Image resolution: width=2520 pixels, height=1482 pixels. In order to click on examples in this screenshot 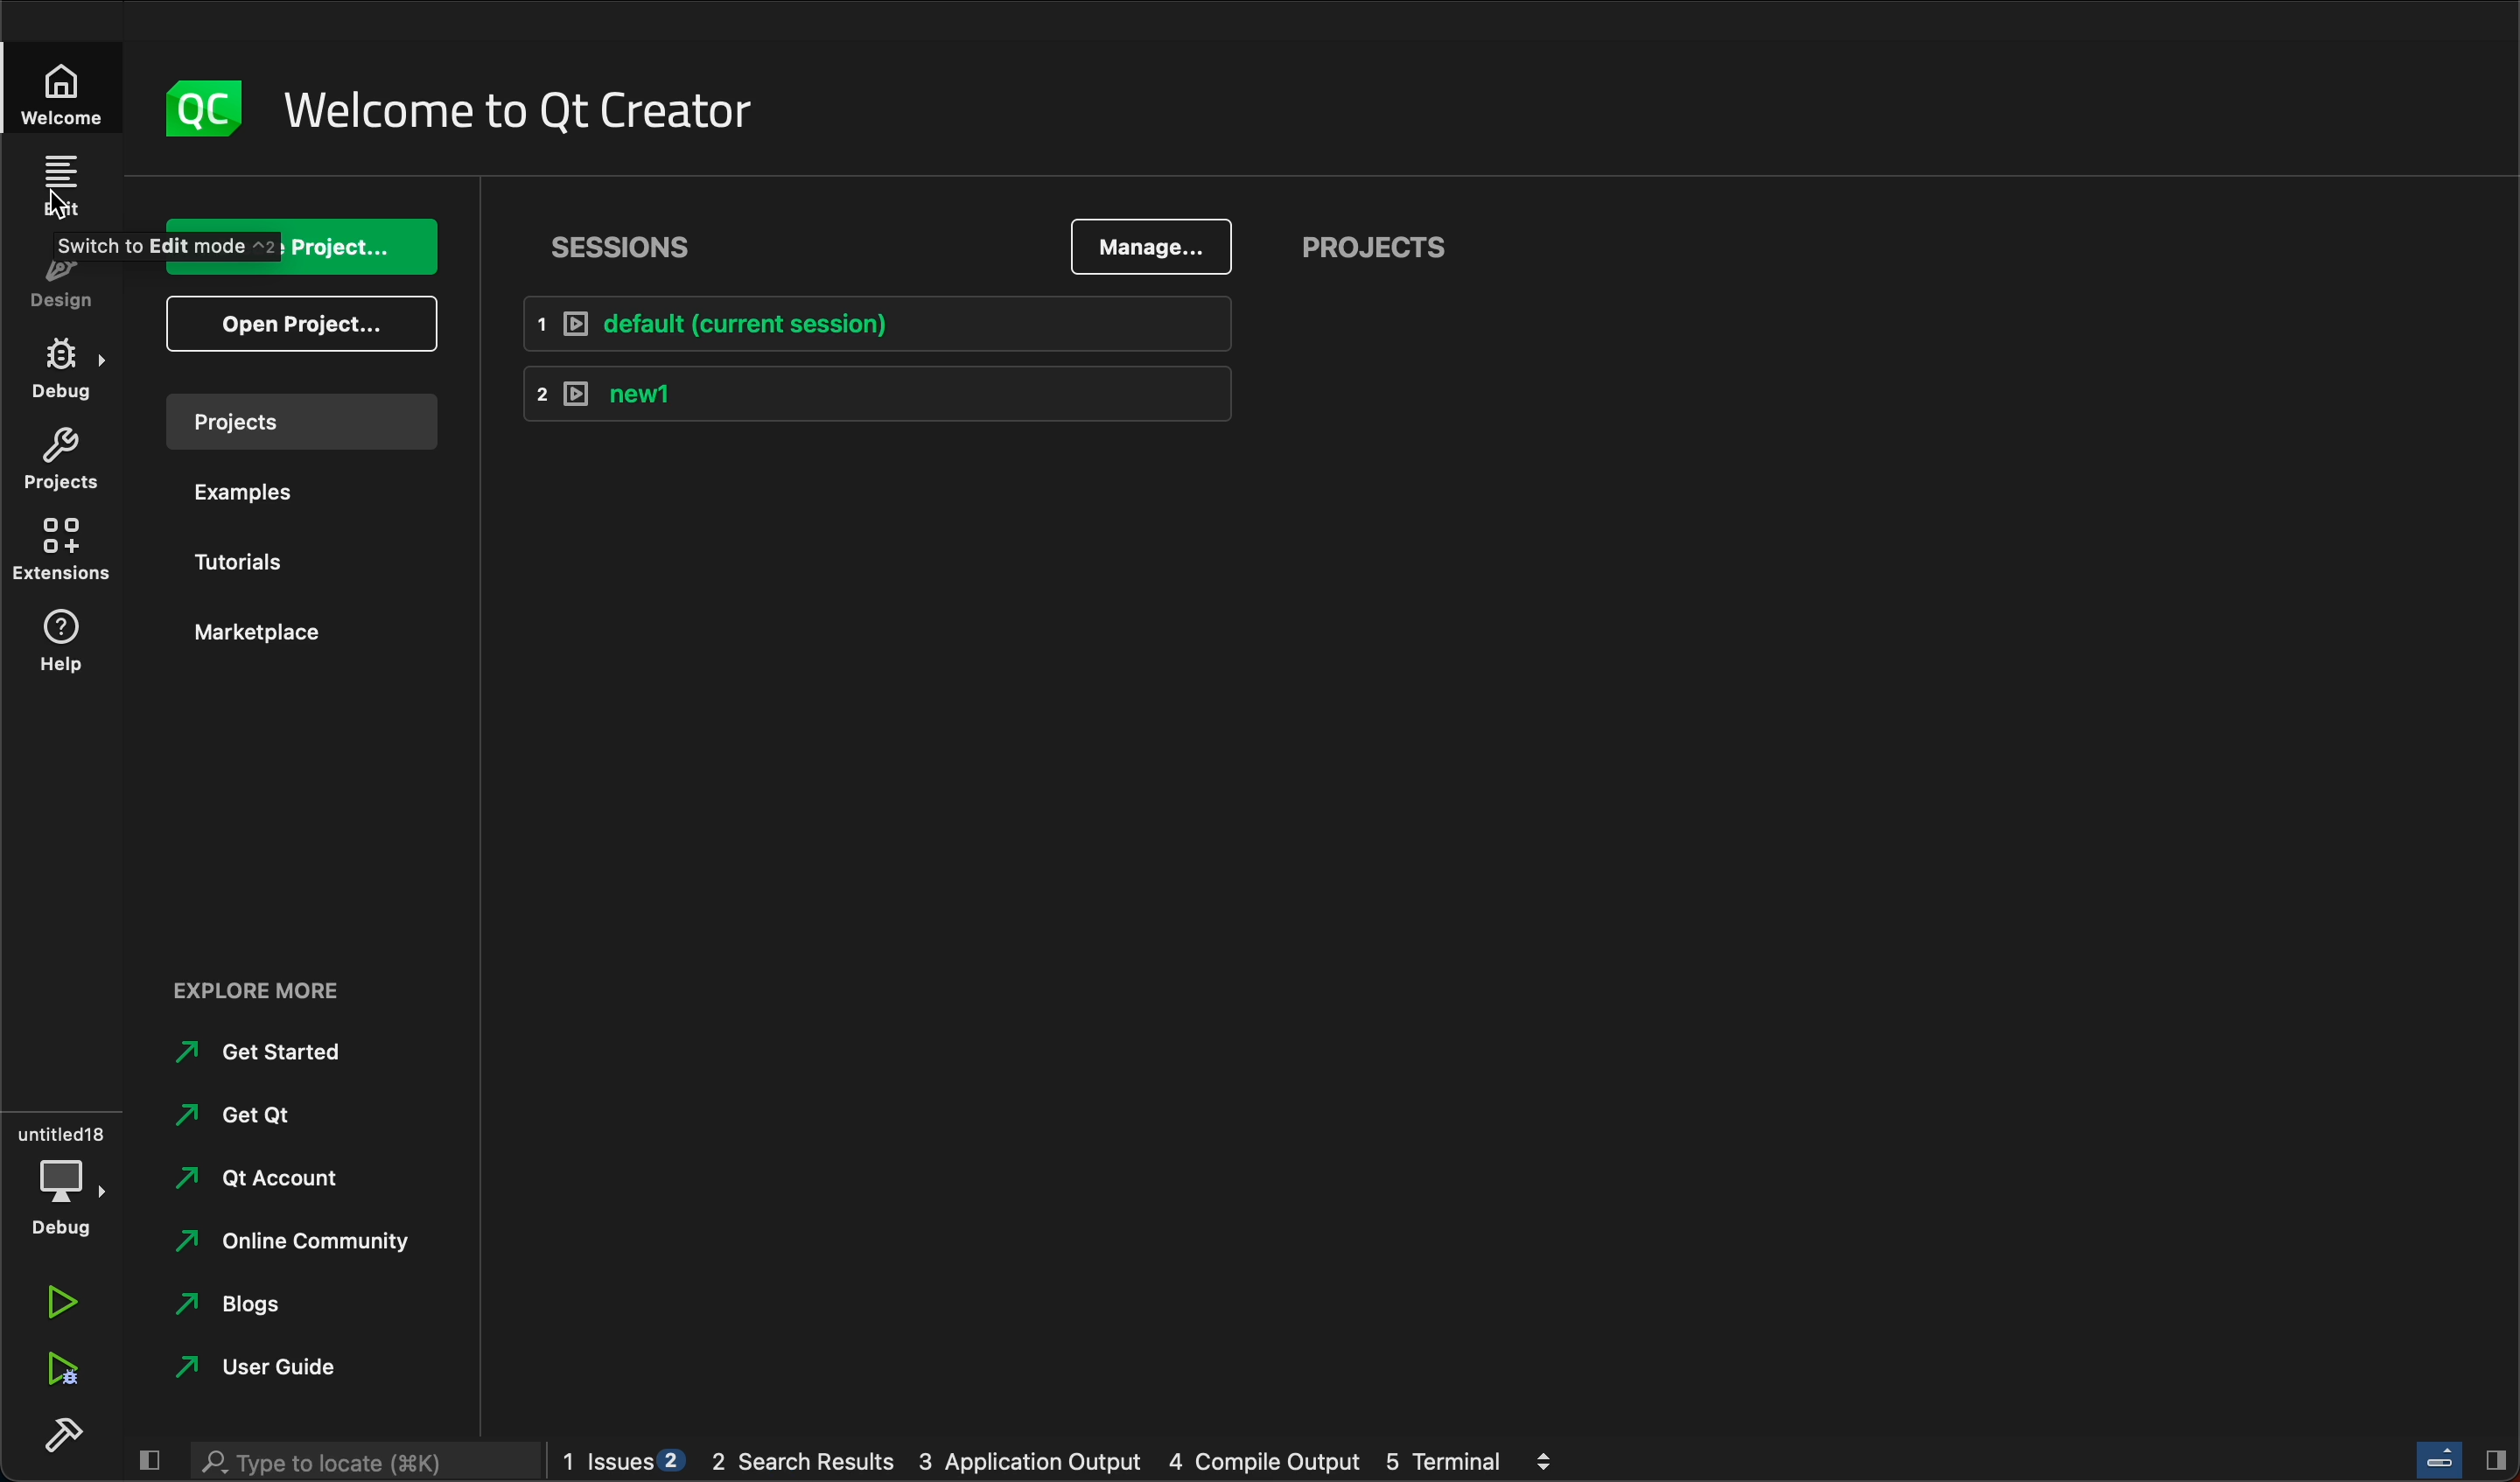, I will do `click(259, 494)`.